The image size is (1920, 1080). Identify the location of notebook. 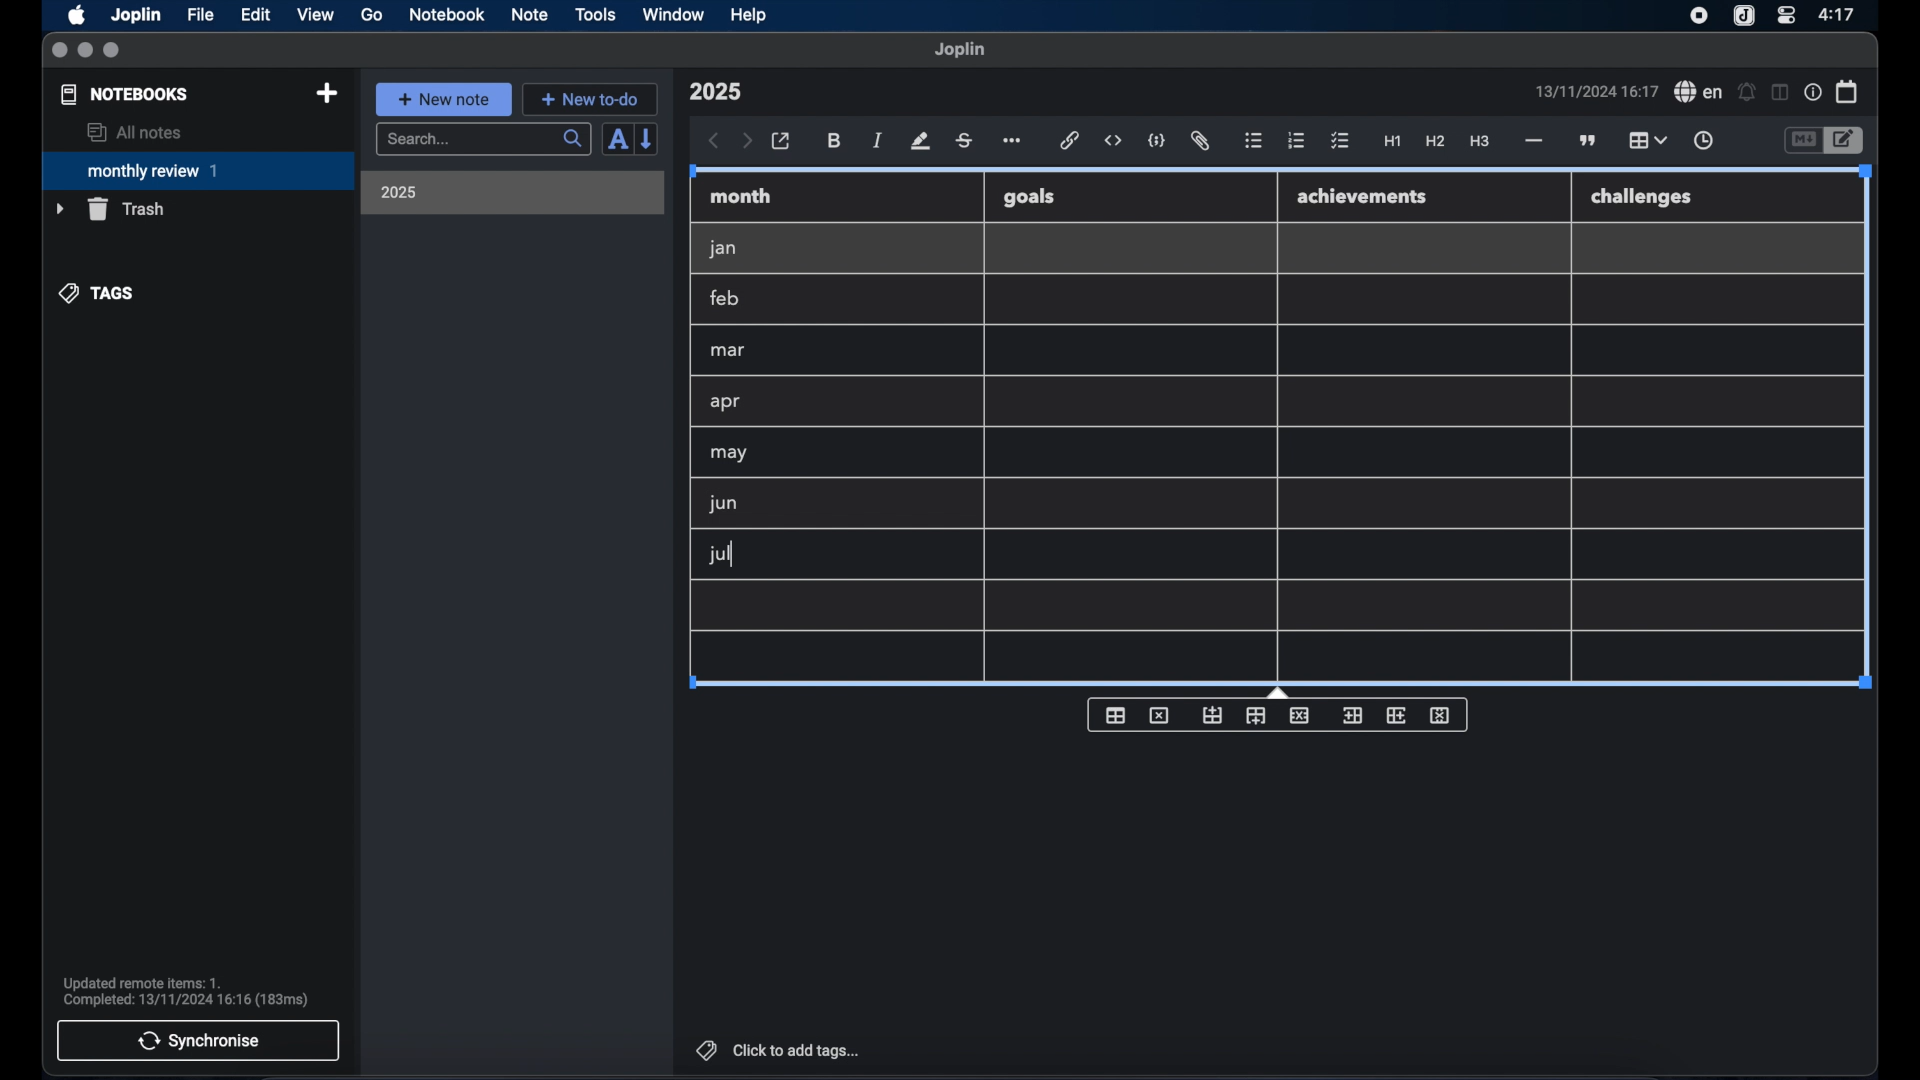
(447, 15).